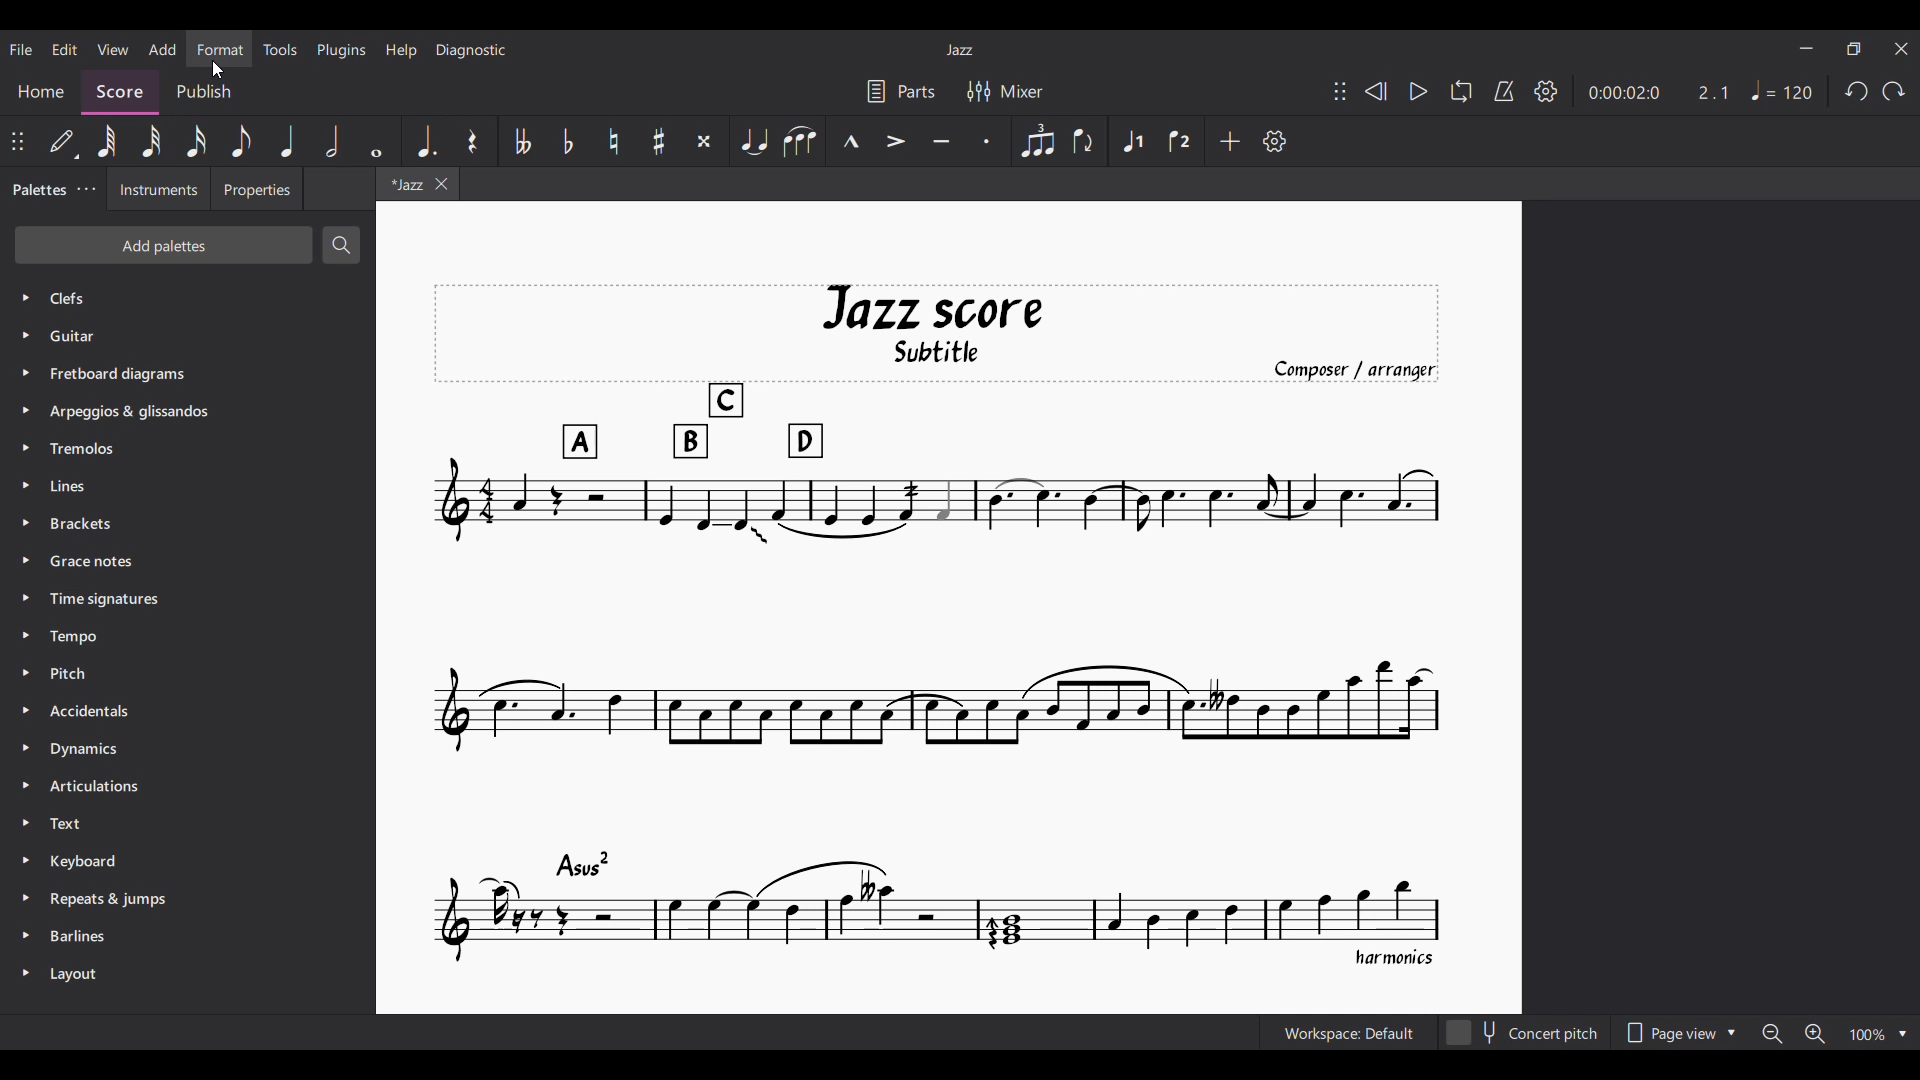 Image resolution: width=1920 pixels, height=1080 pixels. What do you see at coordinates (151, 141) in the screenshot?
I see `32nd note` at bounding box center [151, 141].